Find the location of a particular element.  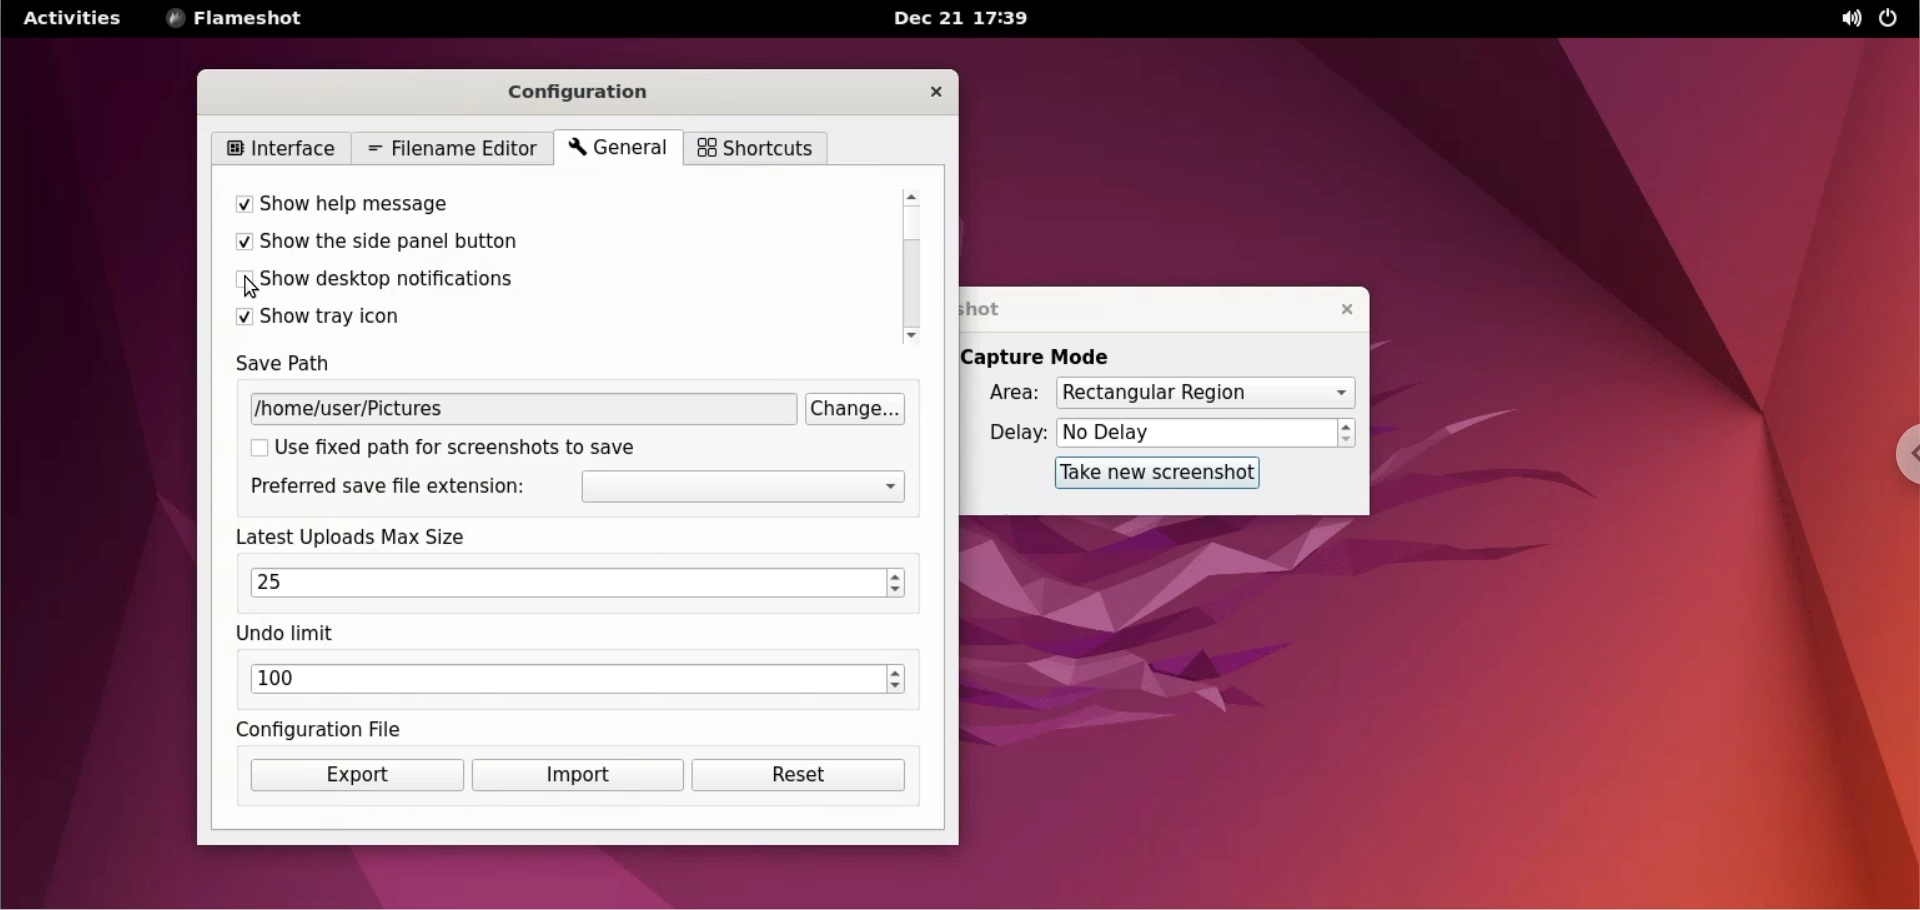

capture mode is located at coordinates (1052, 356).